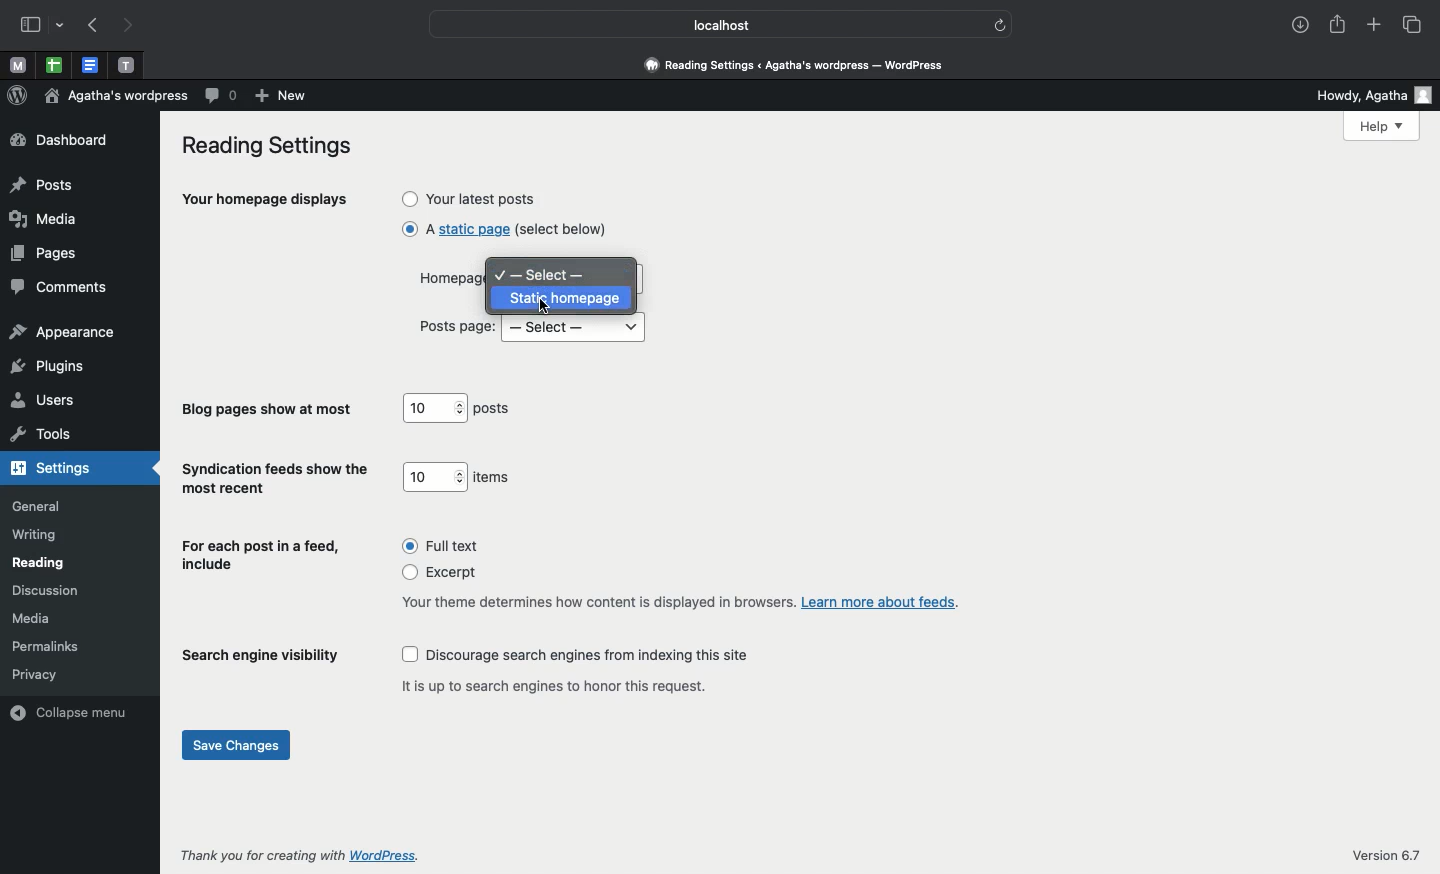  I want to click on Share, so click(1334, 22).